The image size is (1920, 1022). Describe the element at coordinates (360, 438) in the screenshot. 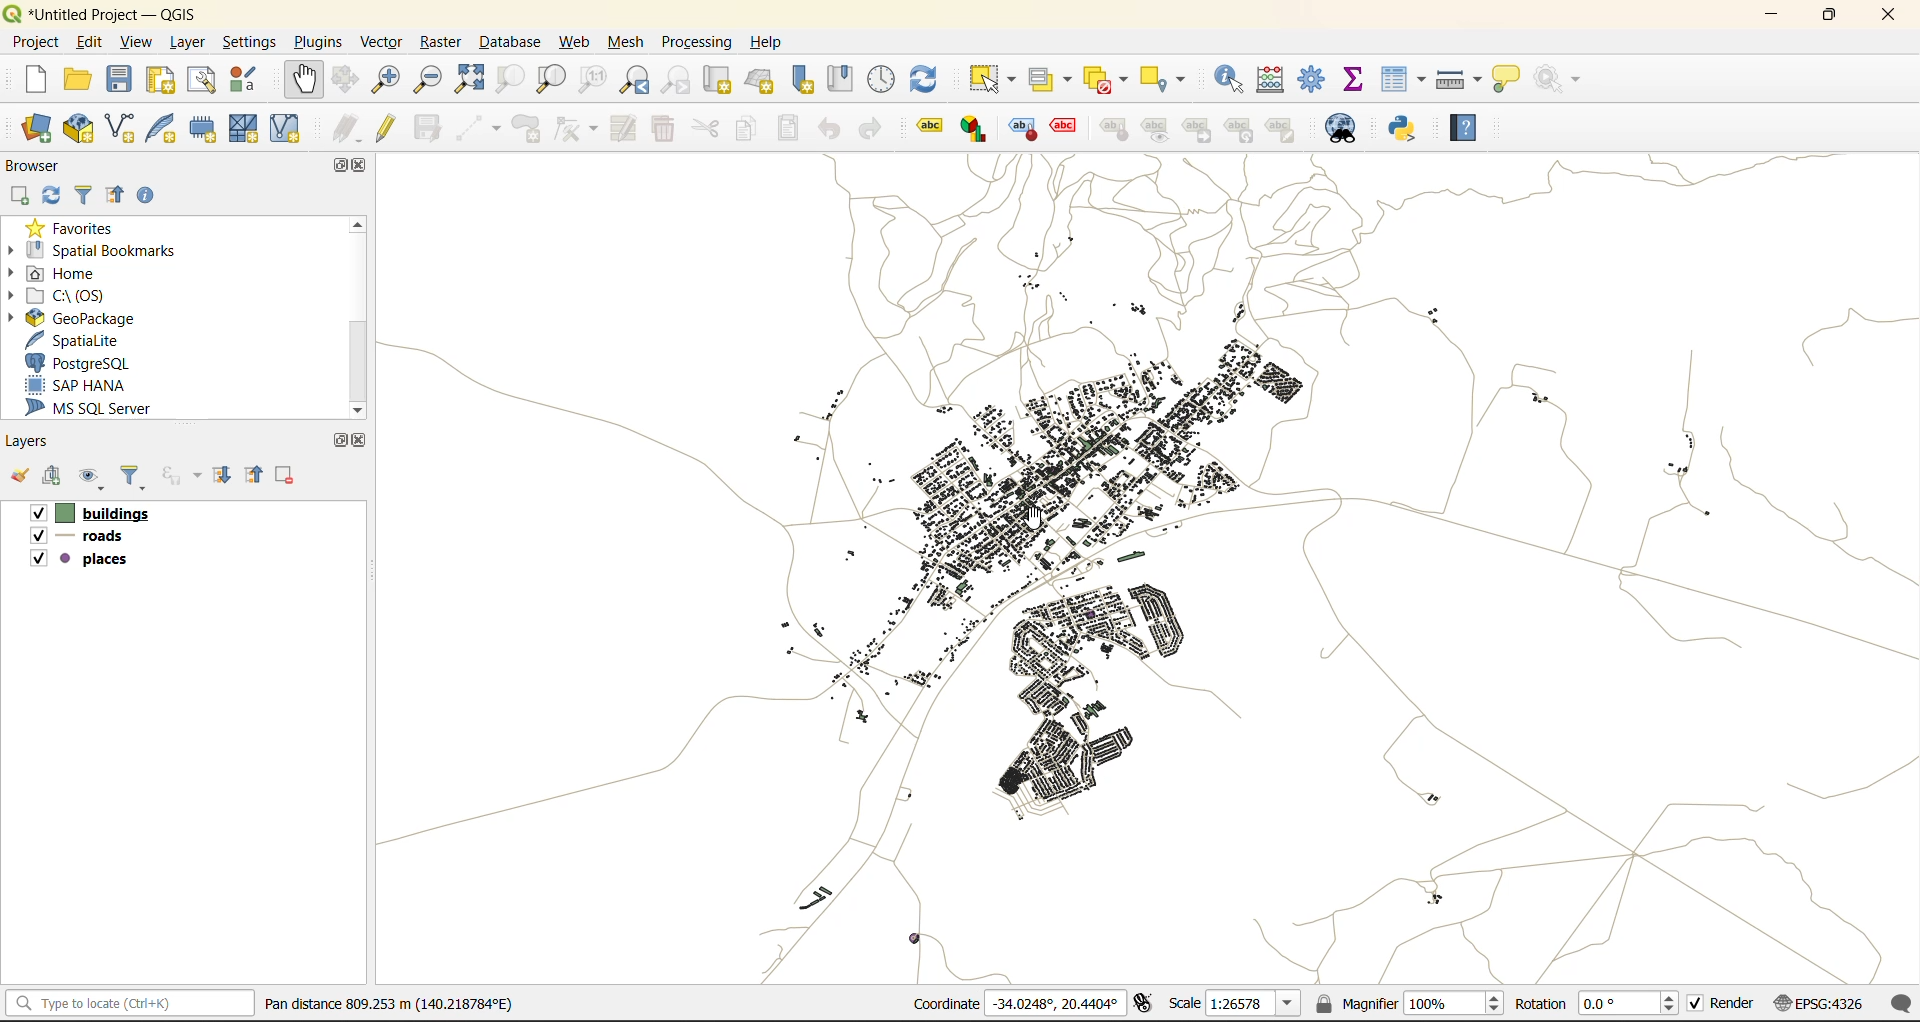

I see `close` at that location.